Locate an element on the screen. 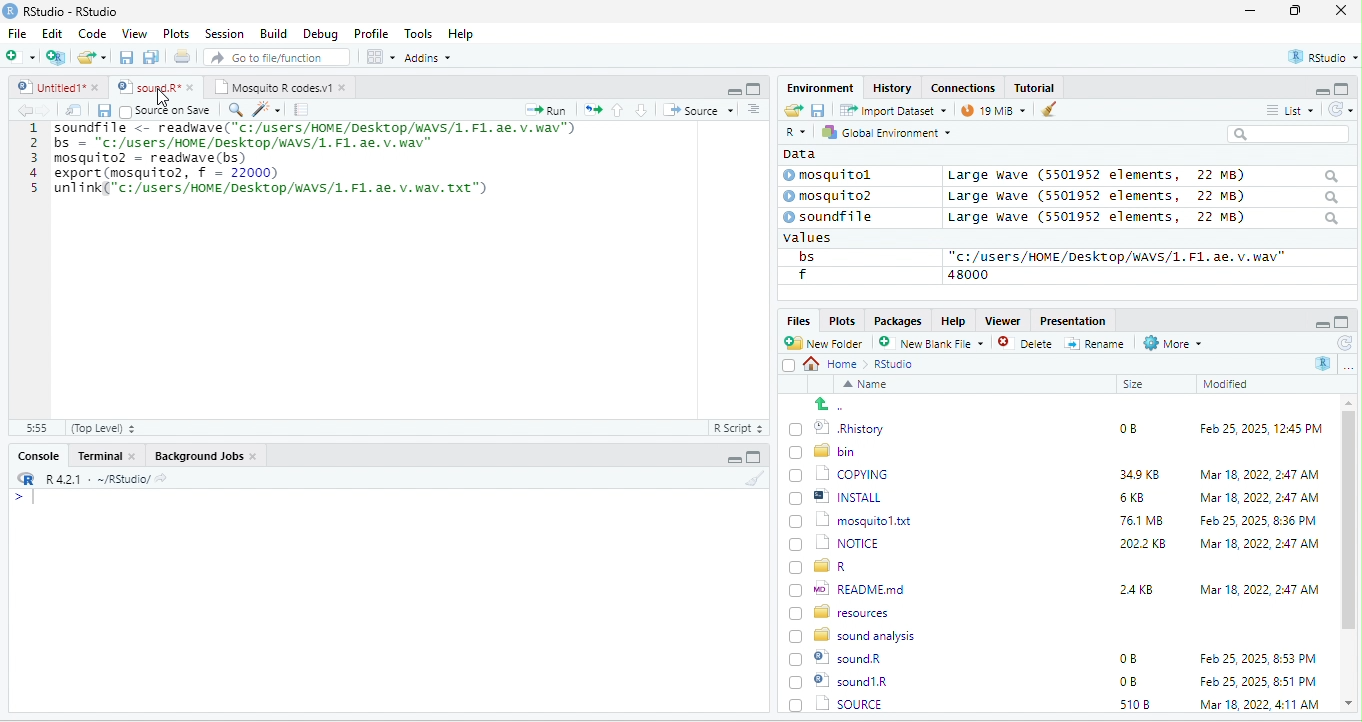 The height and width of the screenshot is (722, 1362). Rstudio is located at coordinates (895, 364).